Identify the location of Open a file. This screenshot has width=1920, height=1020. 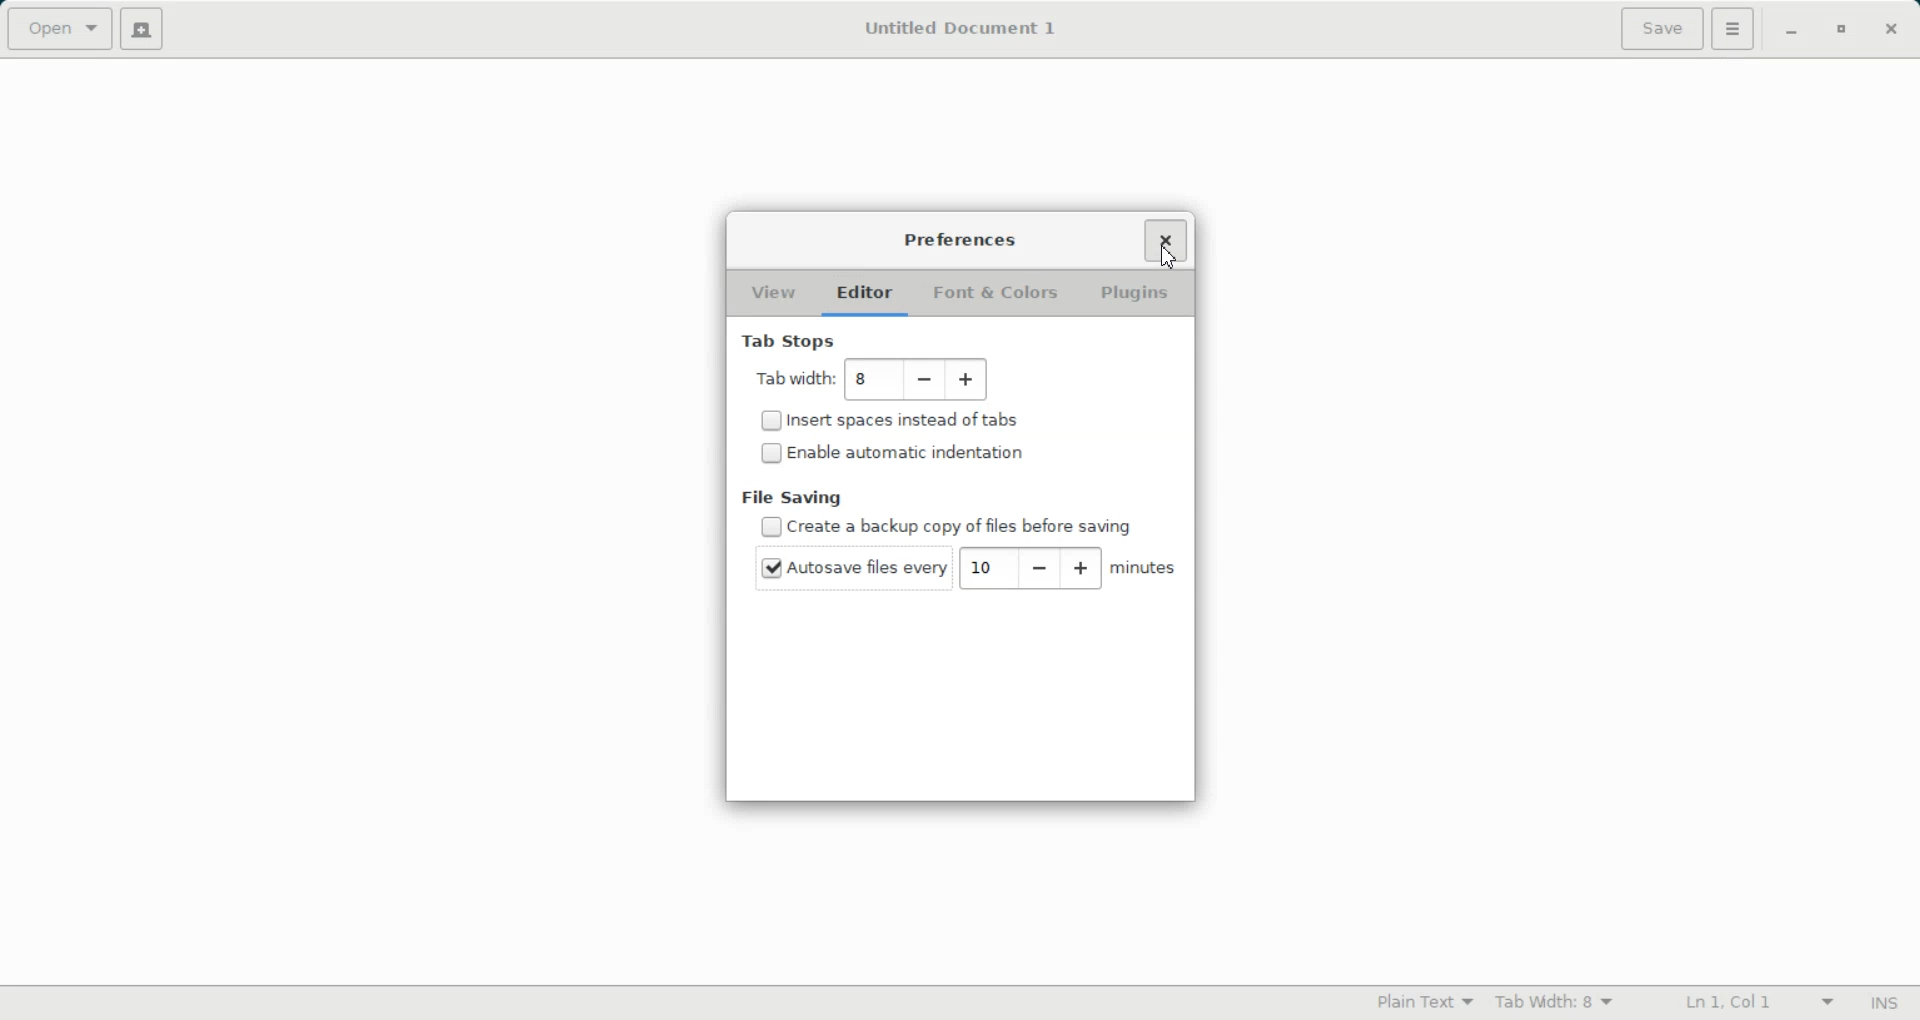
(58, 28).